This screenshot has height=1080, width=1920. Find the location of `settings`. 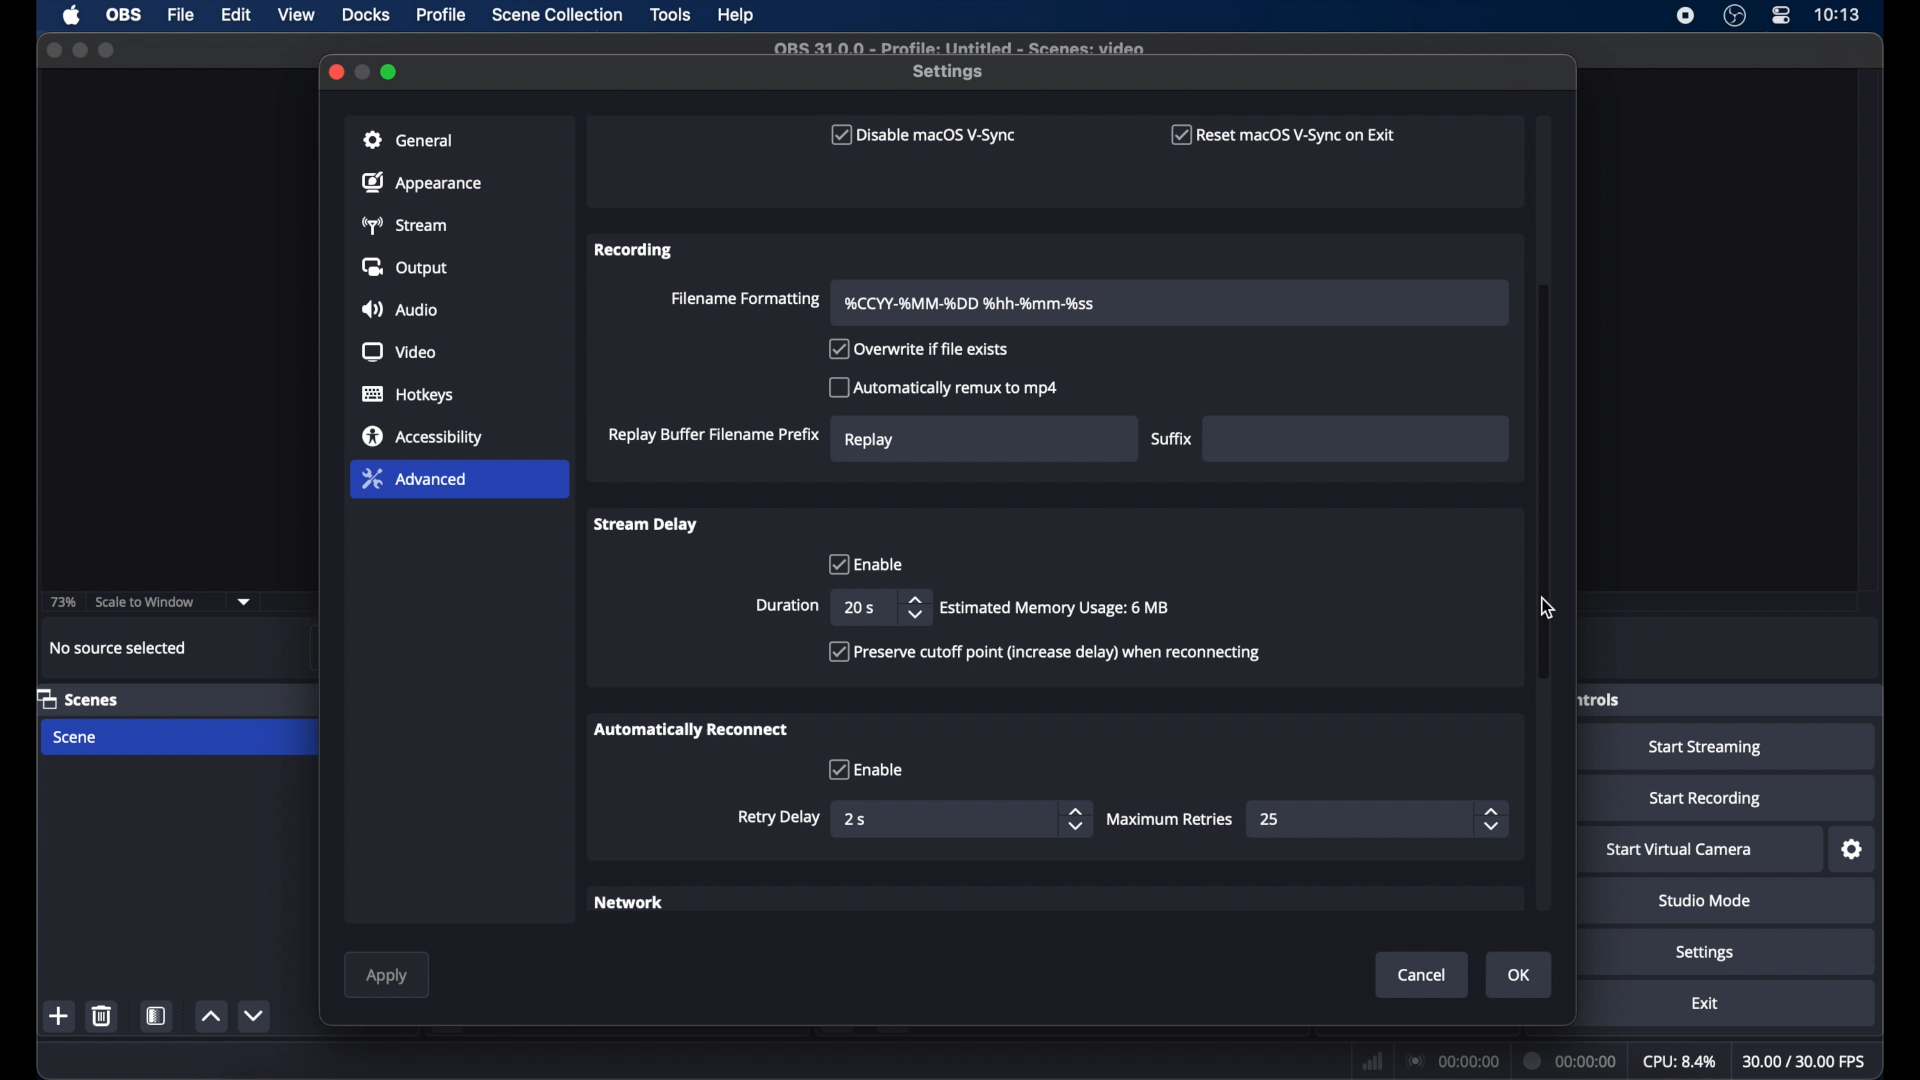

settings is located at coordinates (1854, 850).